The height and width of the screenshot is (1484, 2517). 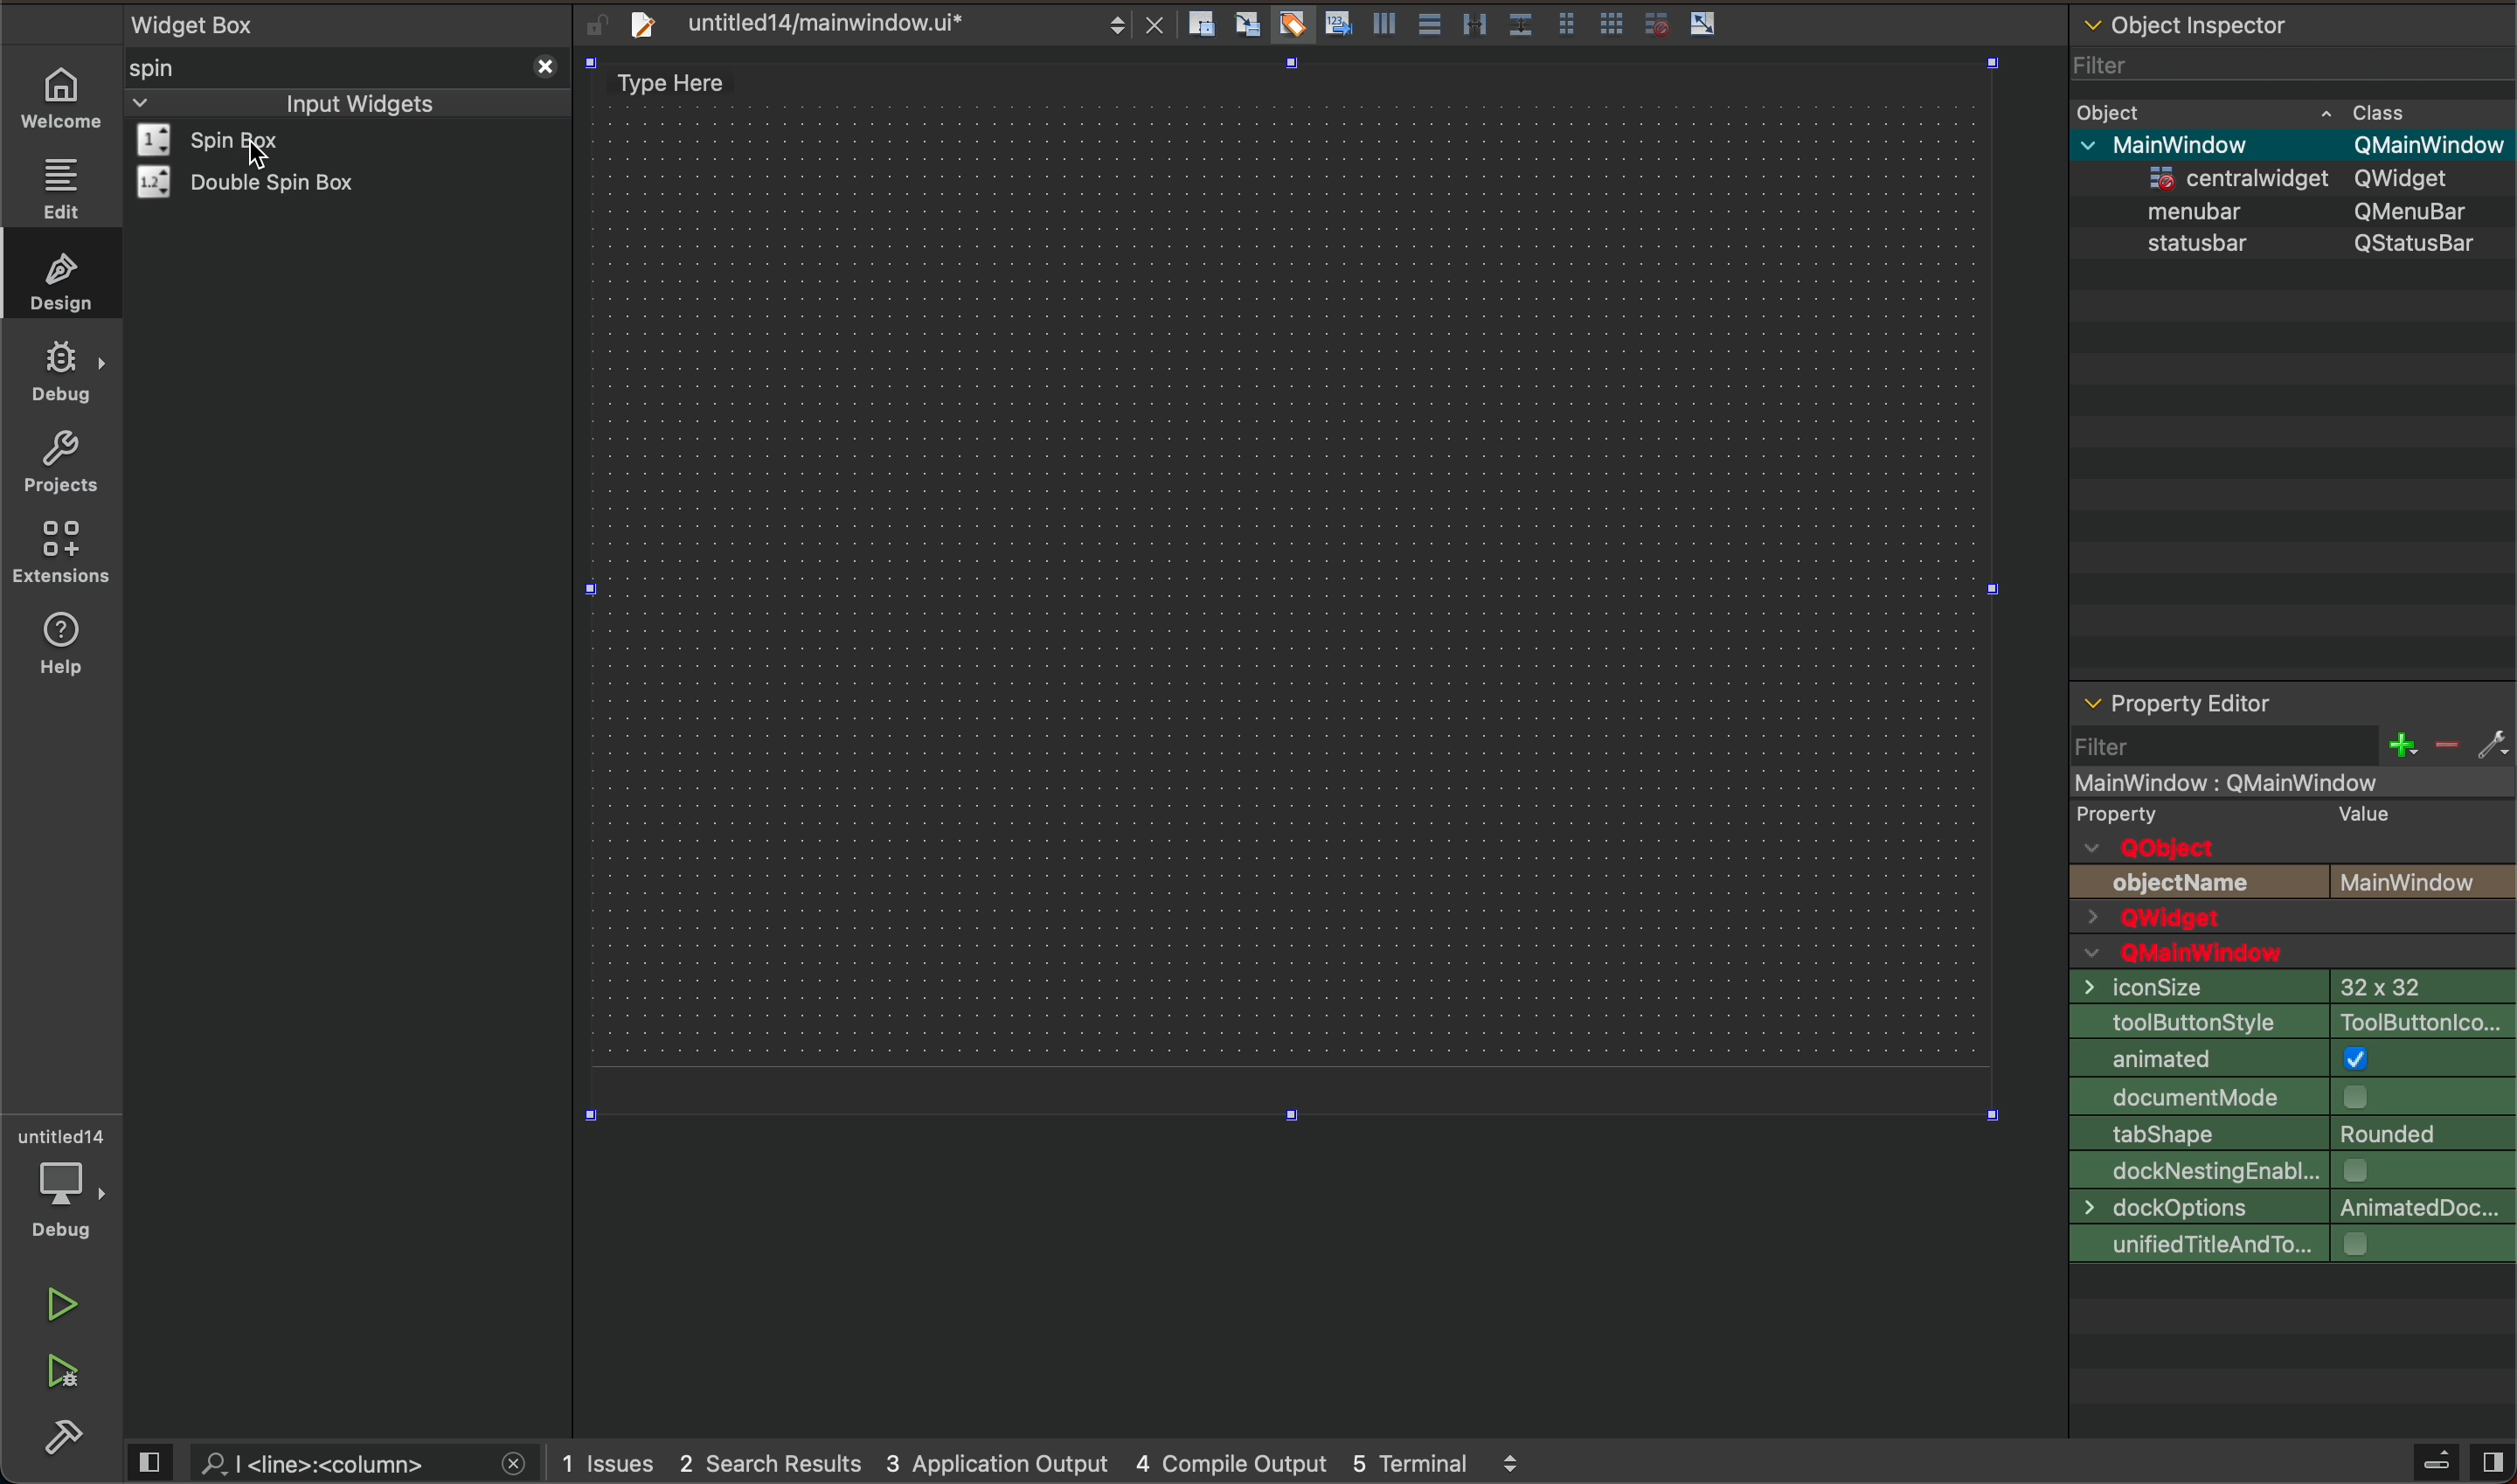 I want to click on , so click(x=2427, y=145).